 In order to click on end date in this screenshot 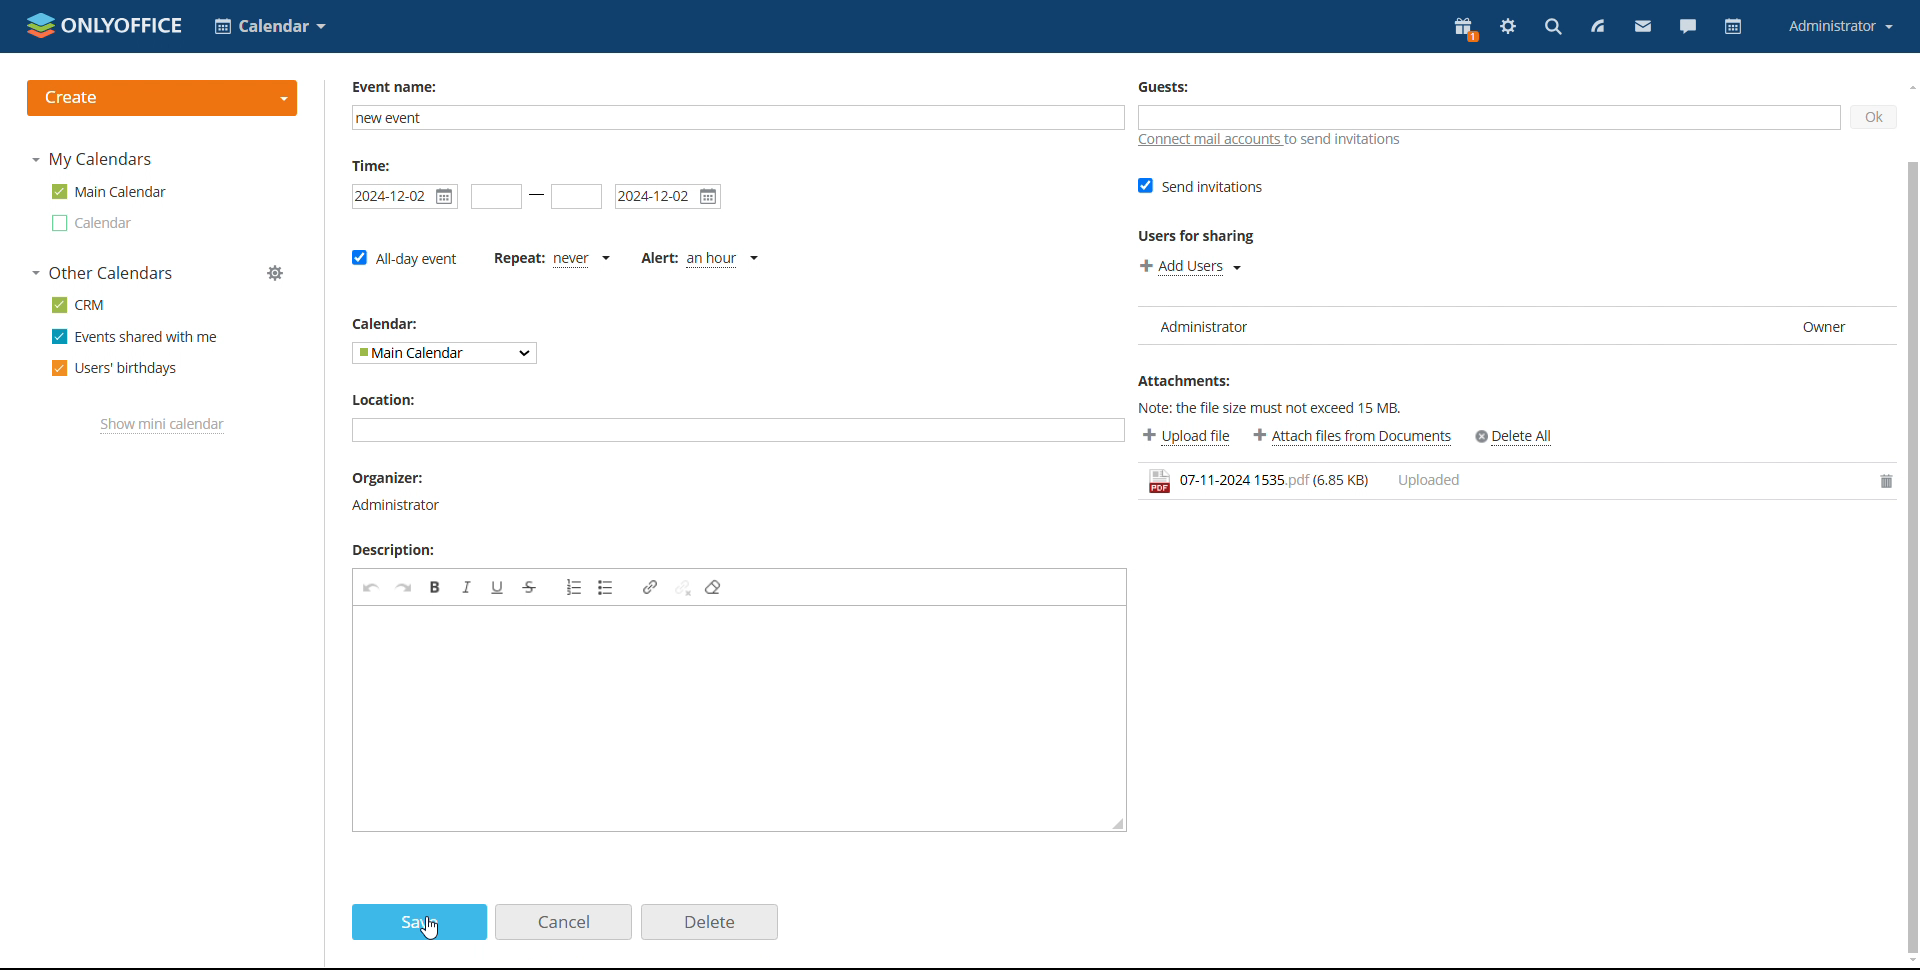, I will do `click(670, 196)`.